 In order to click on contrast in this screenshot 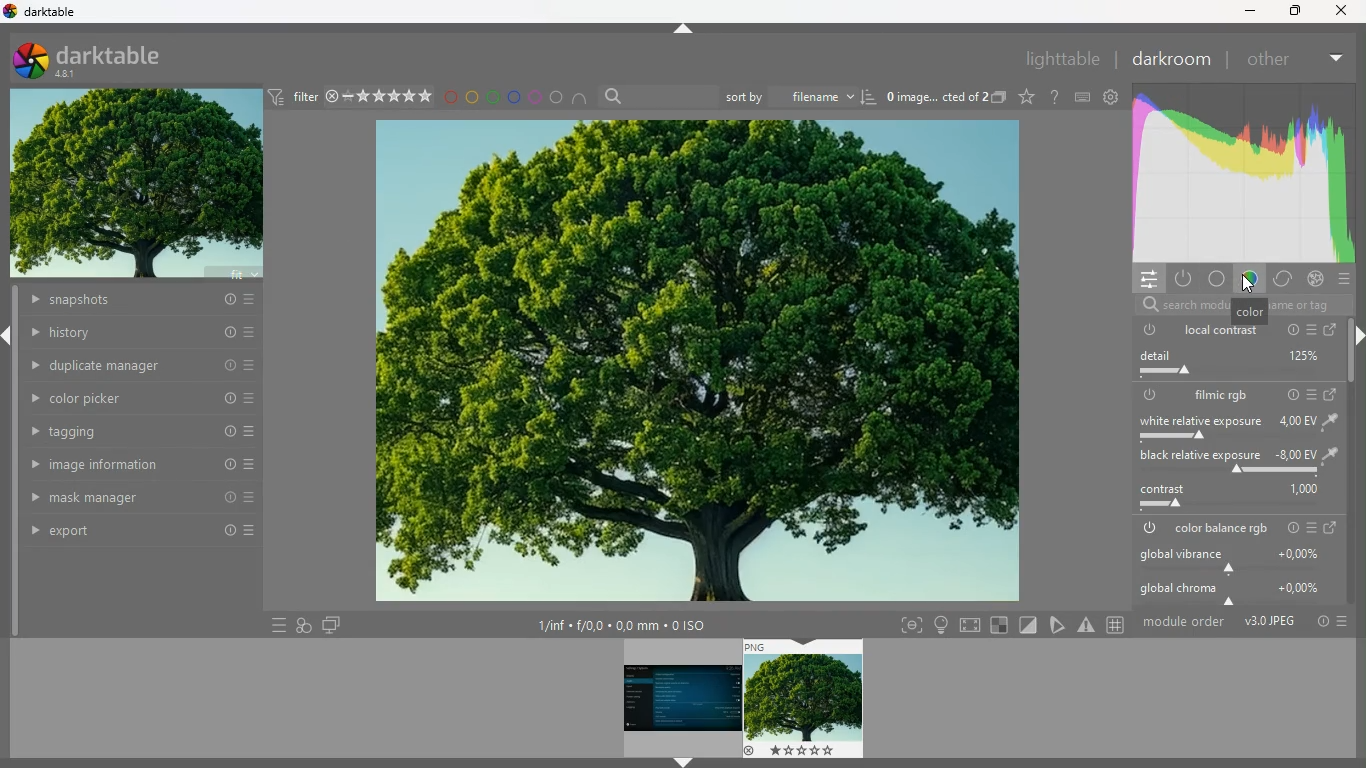, I will do `click(1231, 498)`.